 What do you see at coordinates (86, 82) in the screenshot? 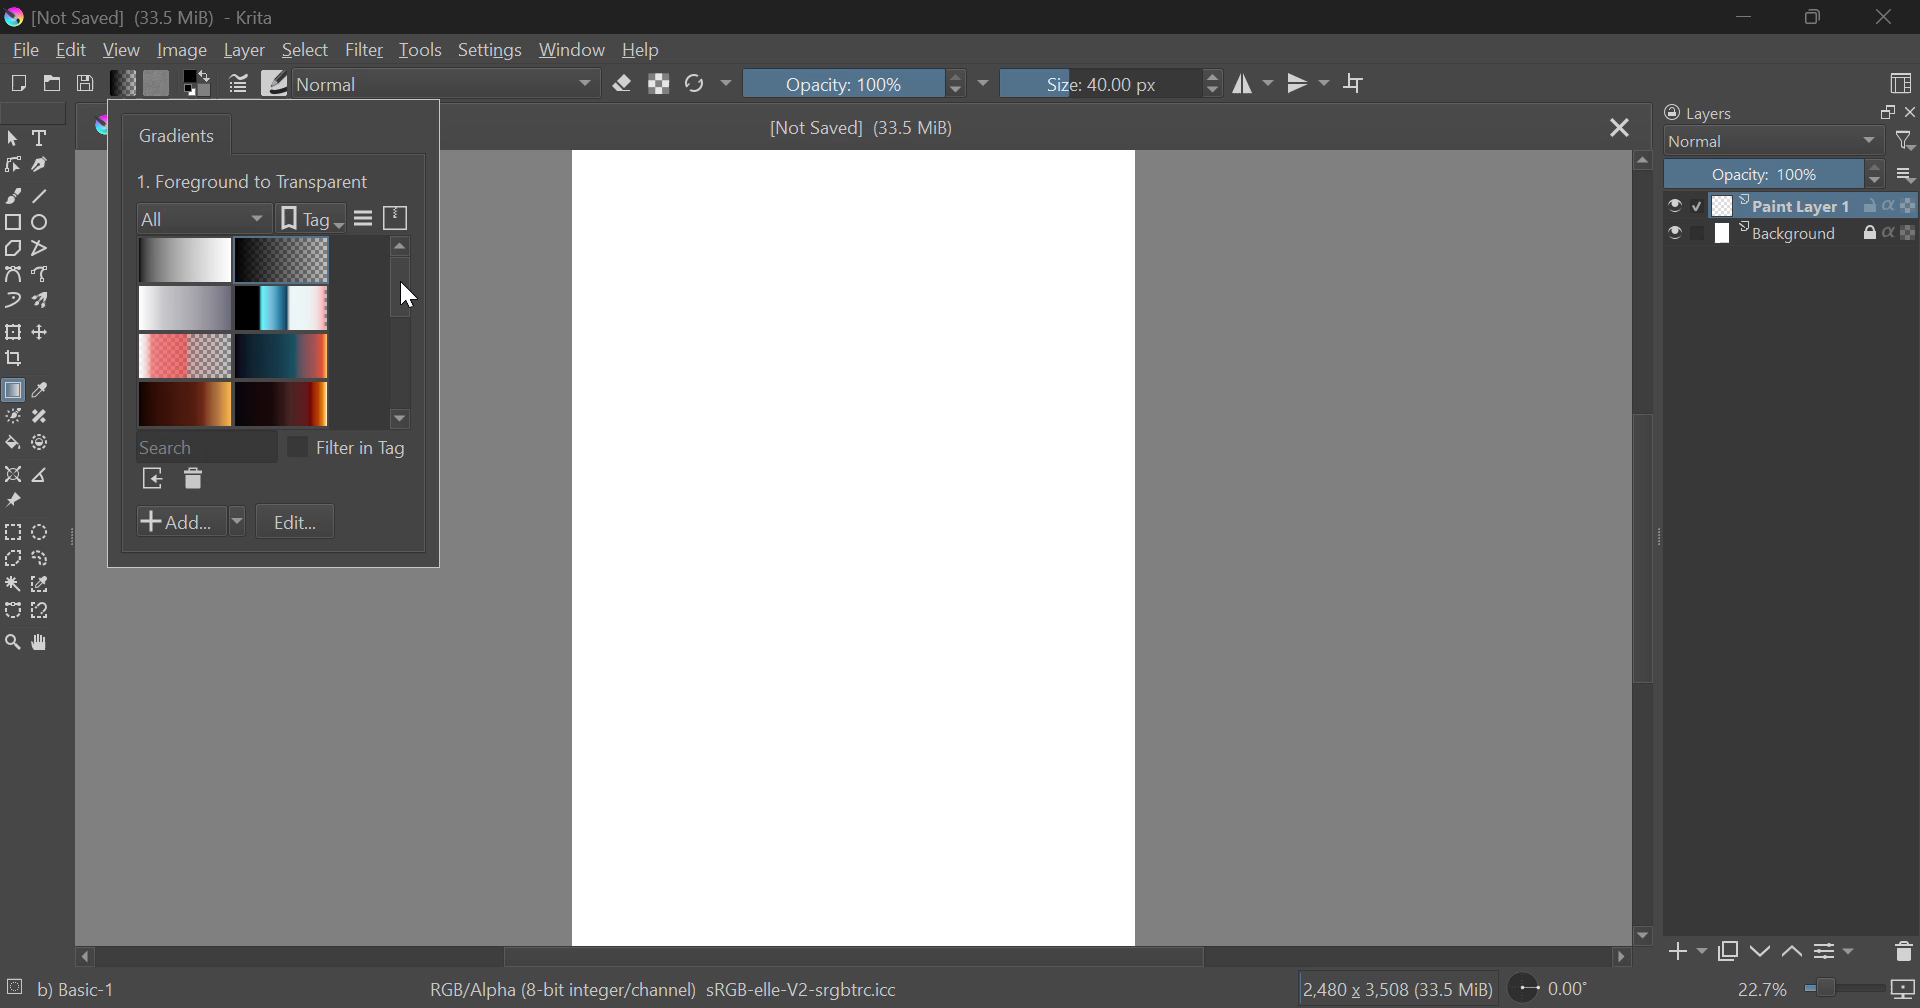
I see `Save` at bounding box center [86, 82].